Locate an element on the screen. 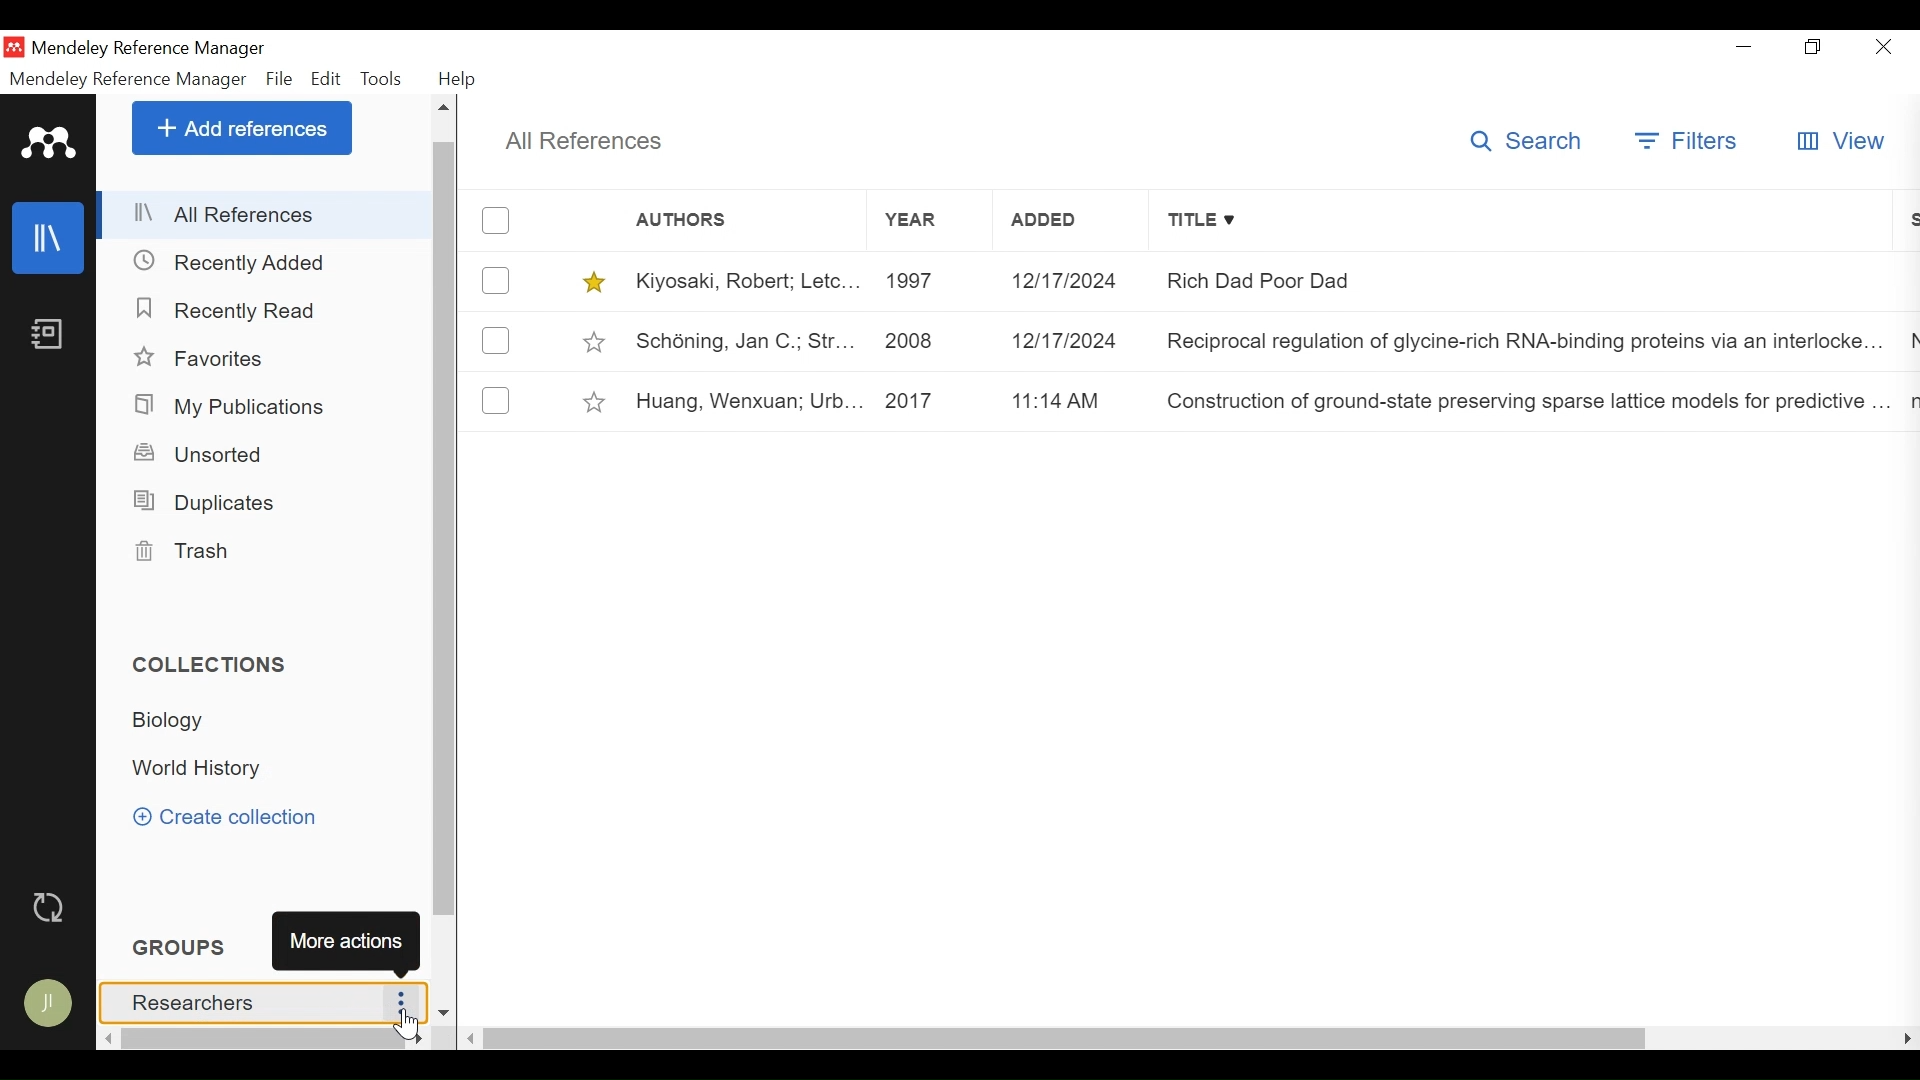 The image size is (1920, 1080). Search is located at coordinates (1522, 142).